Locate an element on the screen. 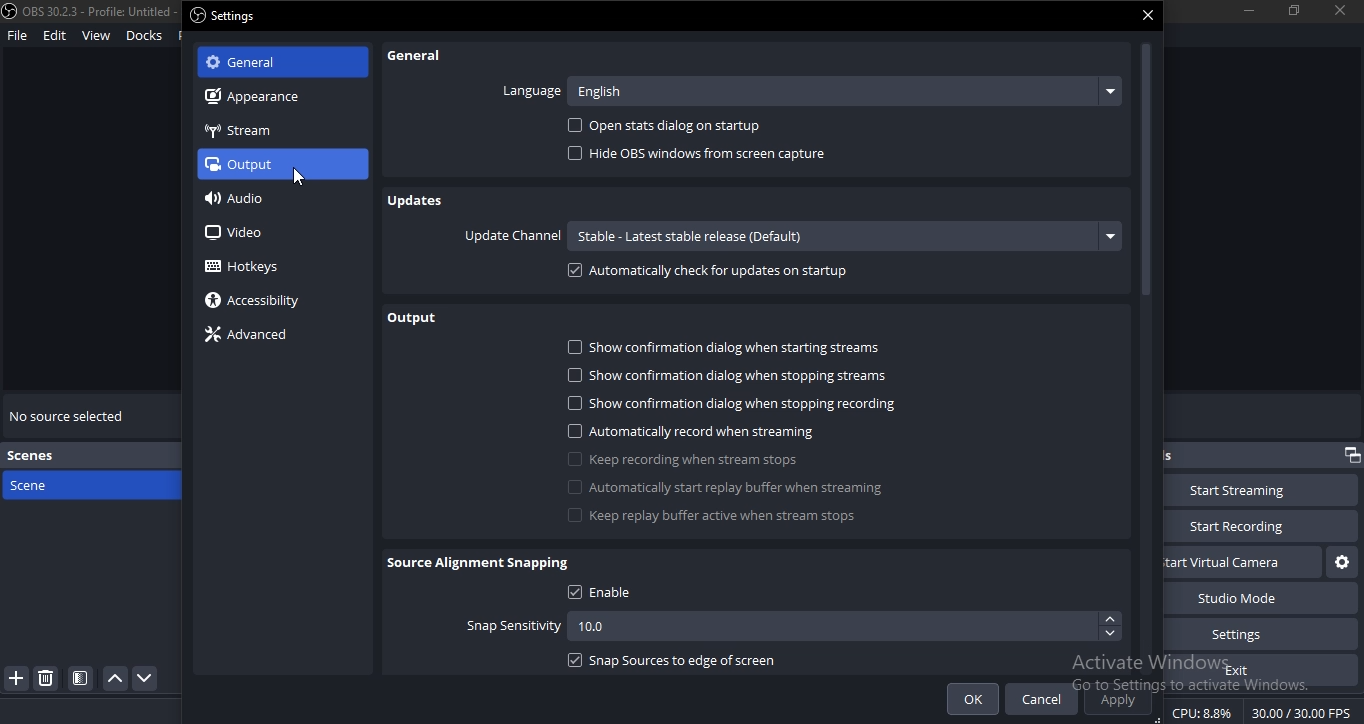 This screenshot has width=1364, height=724. audio is located at coordinates (242, 198).